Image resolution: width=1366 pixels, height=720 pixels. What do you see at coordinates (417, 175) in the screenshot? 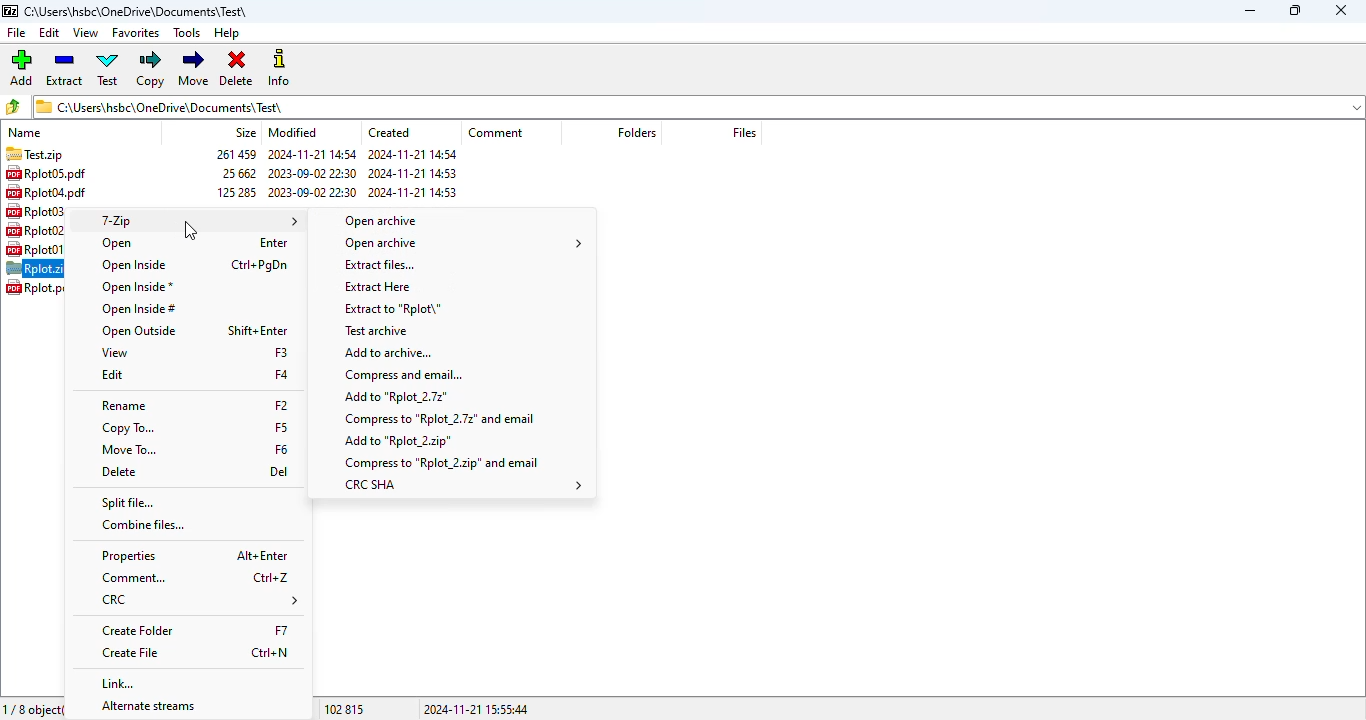
I see `created date & time` at bounding box center [417, 175].